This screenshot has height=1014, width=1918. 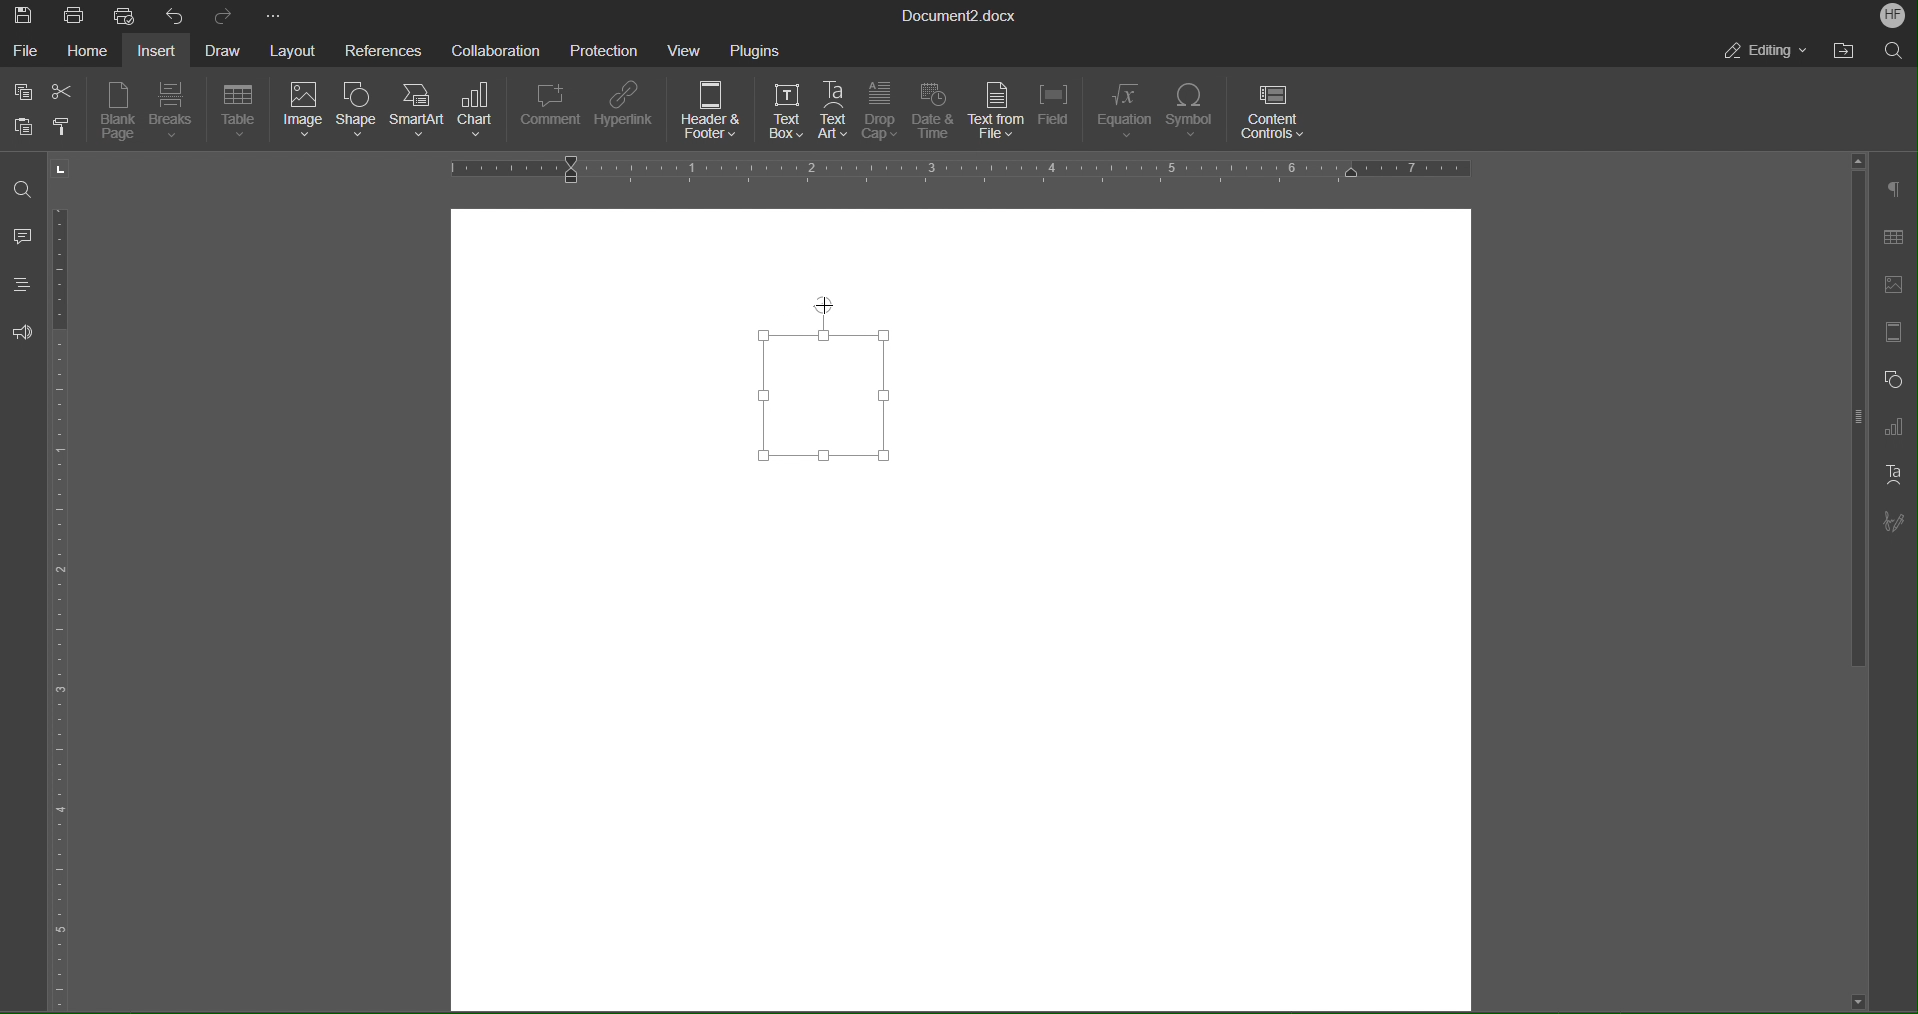 What do you see at coordinates (1124, 111) in the screenshot?
I see `Equation` at bounding box center [1124, 111].